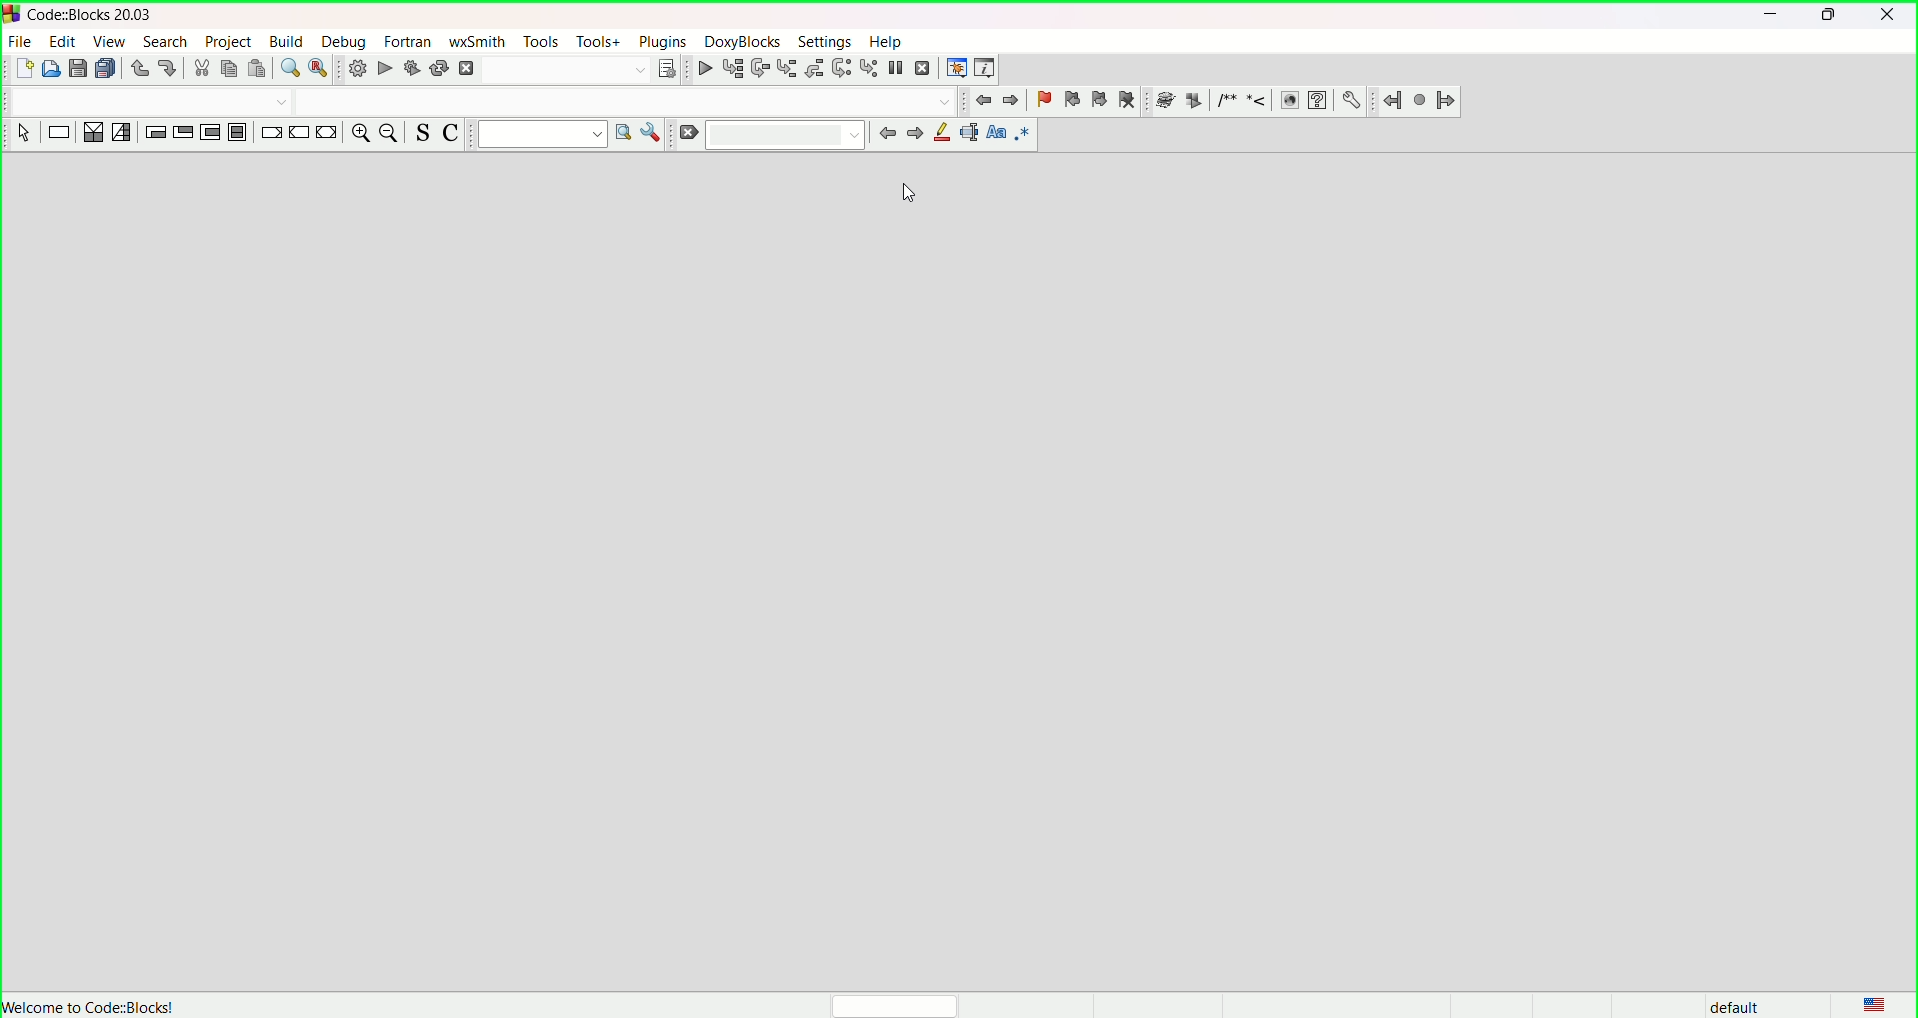 The width and height of the screenshot is (1918, 1018). I want to click on save everything, so click(110, 69).